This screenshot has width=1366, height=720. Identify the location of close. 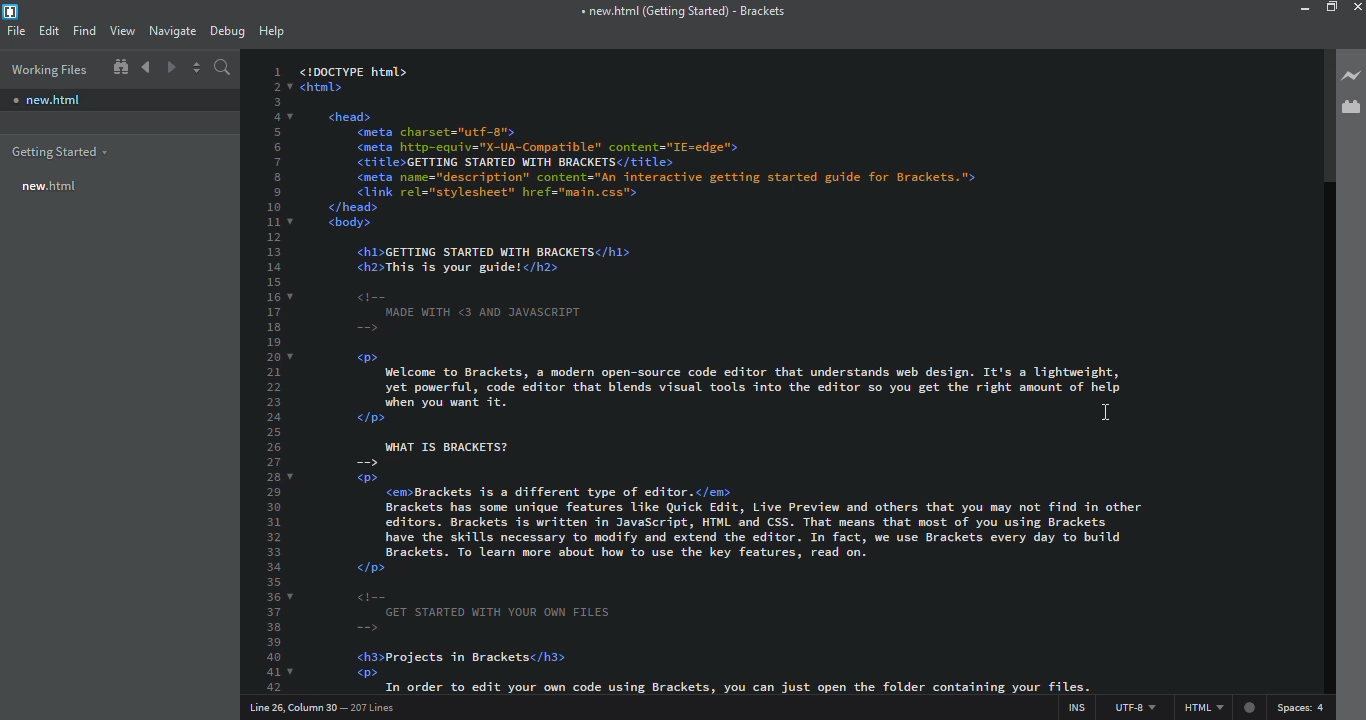
(1357, 7).